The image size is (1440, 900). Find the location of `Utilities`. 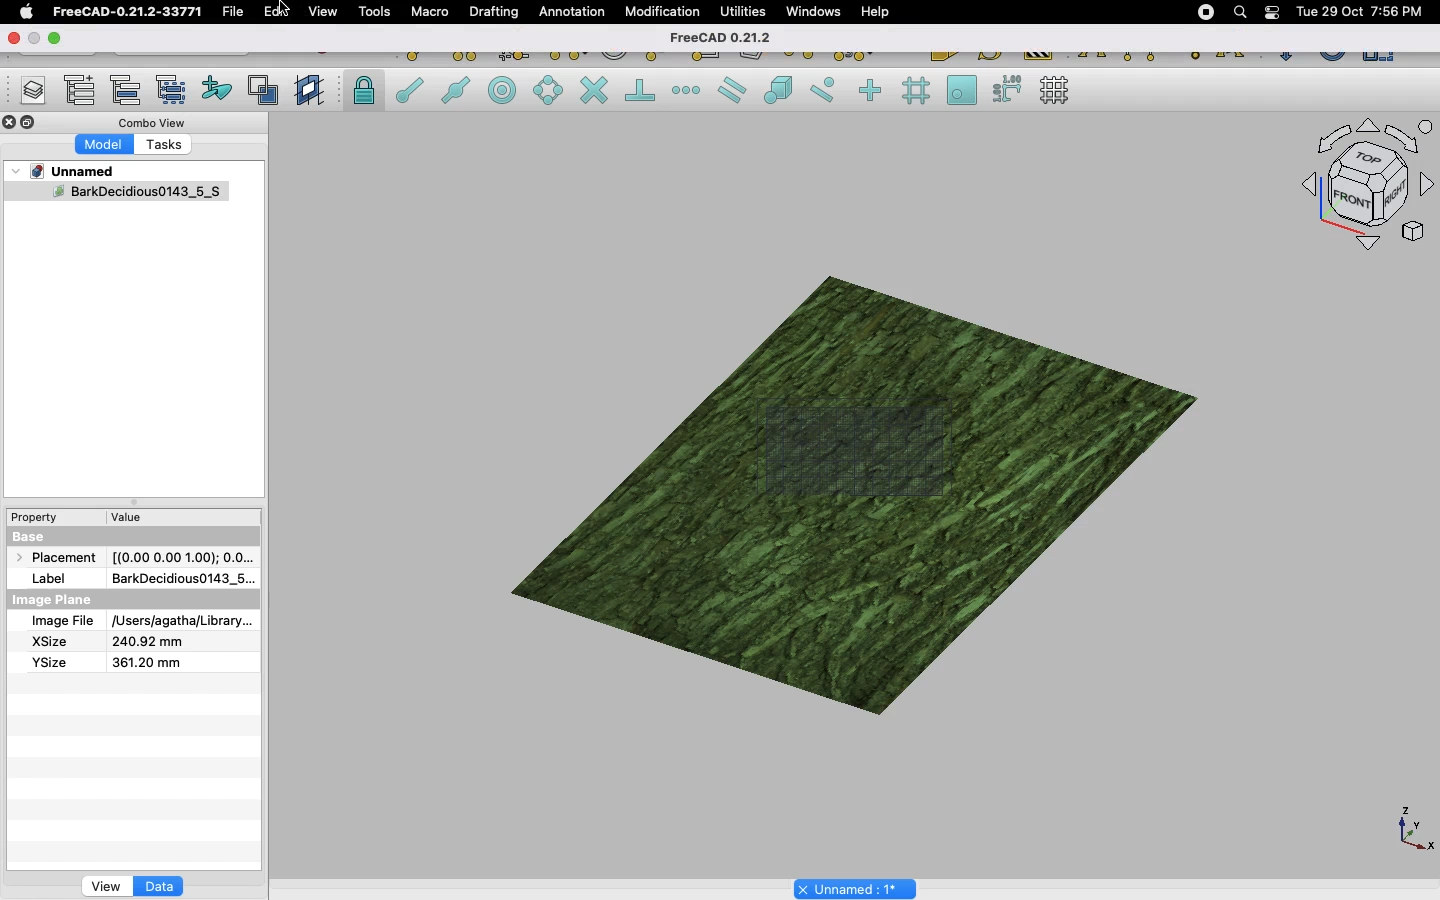

Utilities is located at coordinates (743, 12).